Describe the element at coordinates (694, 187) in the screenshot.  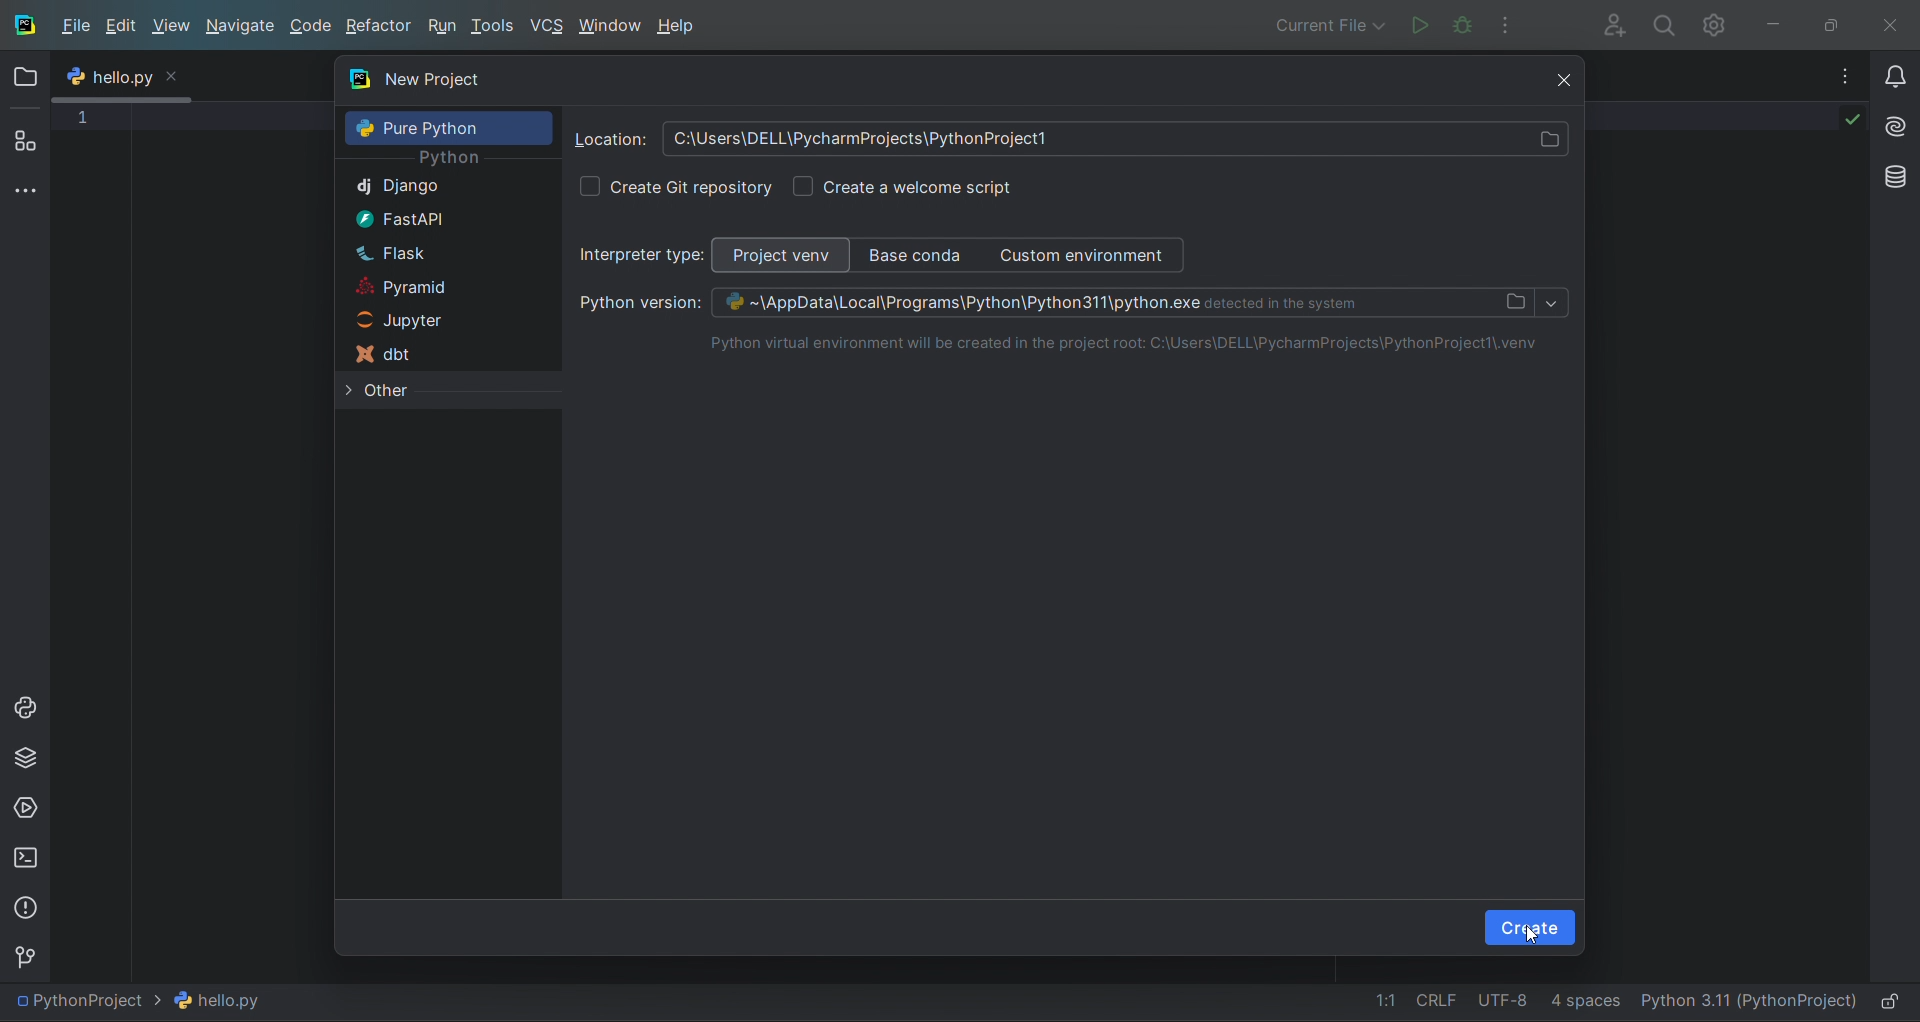
I see `creat git repository` at that location.